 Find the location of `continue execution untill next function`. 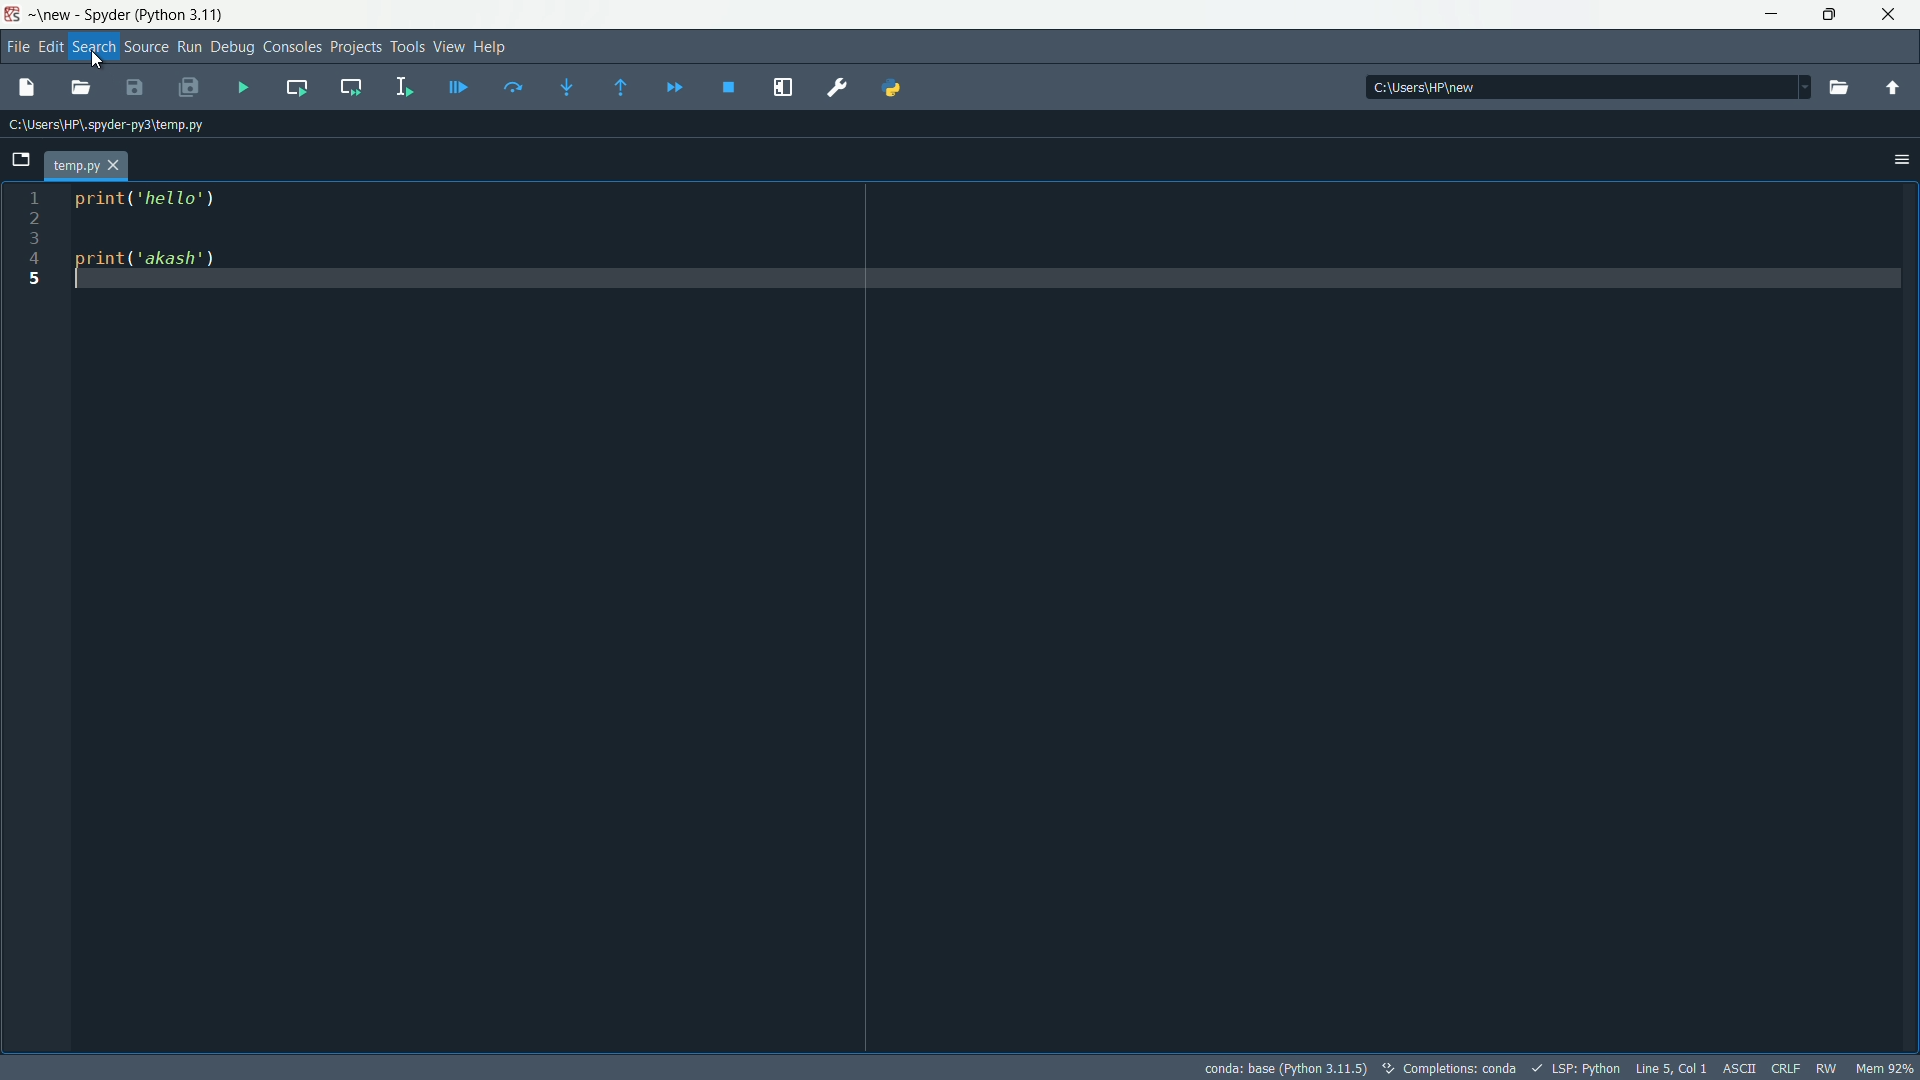

continue execution untill next function is located at coordinates (670, 86).